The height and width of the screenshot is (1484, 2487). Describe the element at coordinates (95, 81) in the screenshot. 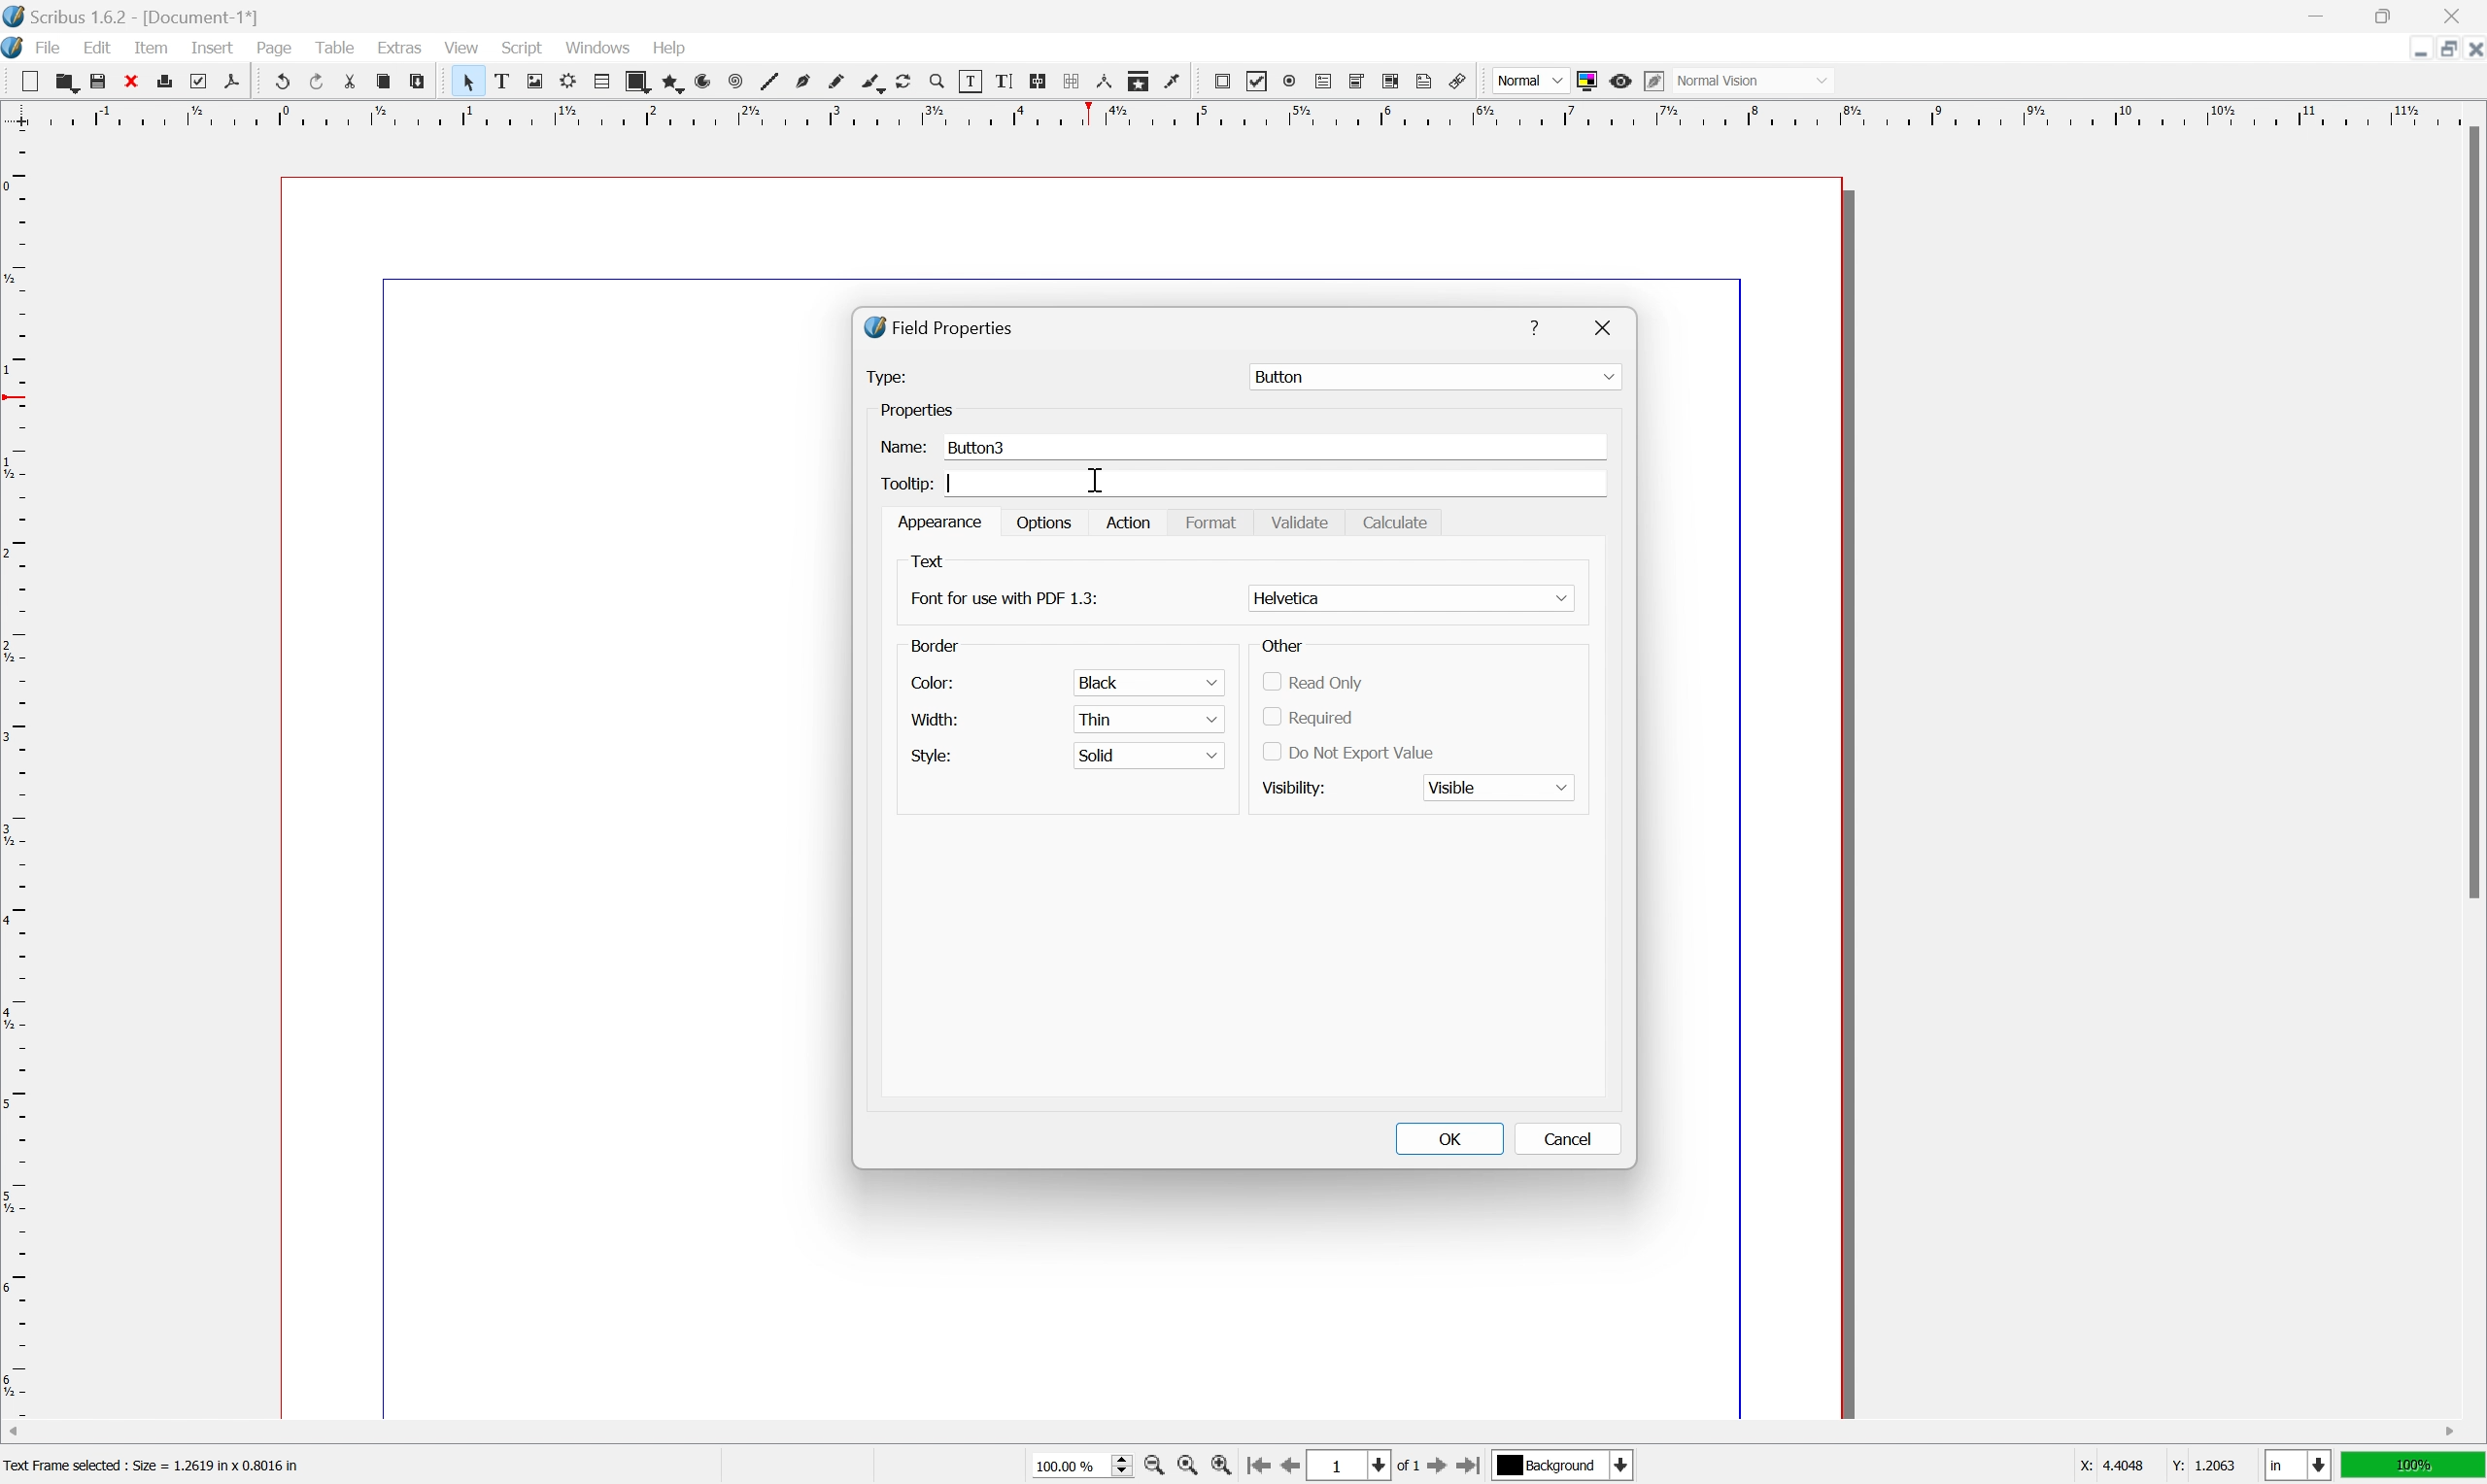

I see `save` at that location.